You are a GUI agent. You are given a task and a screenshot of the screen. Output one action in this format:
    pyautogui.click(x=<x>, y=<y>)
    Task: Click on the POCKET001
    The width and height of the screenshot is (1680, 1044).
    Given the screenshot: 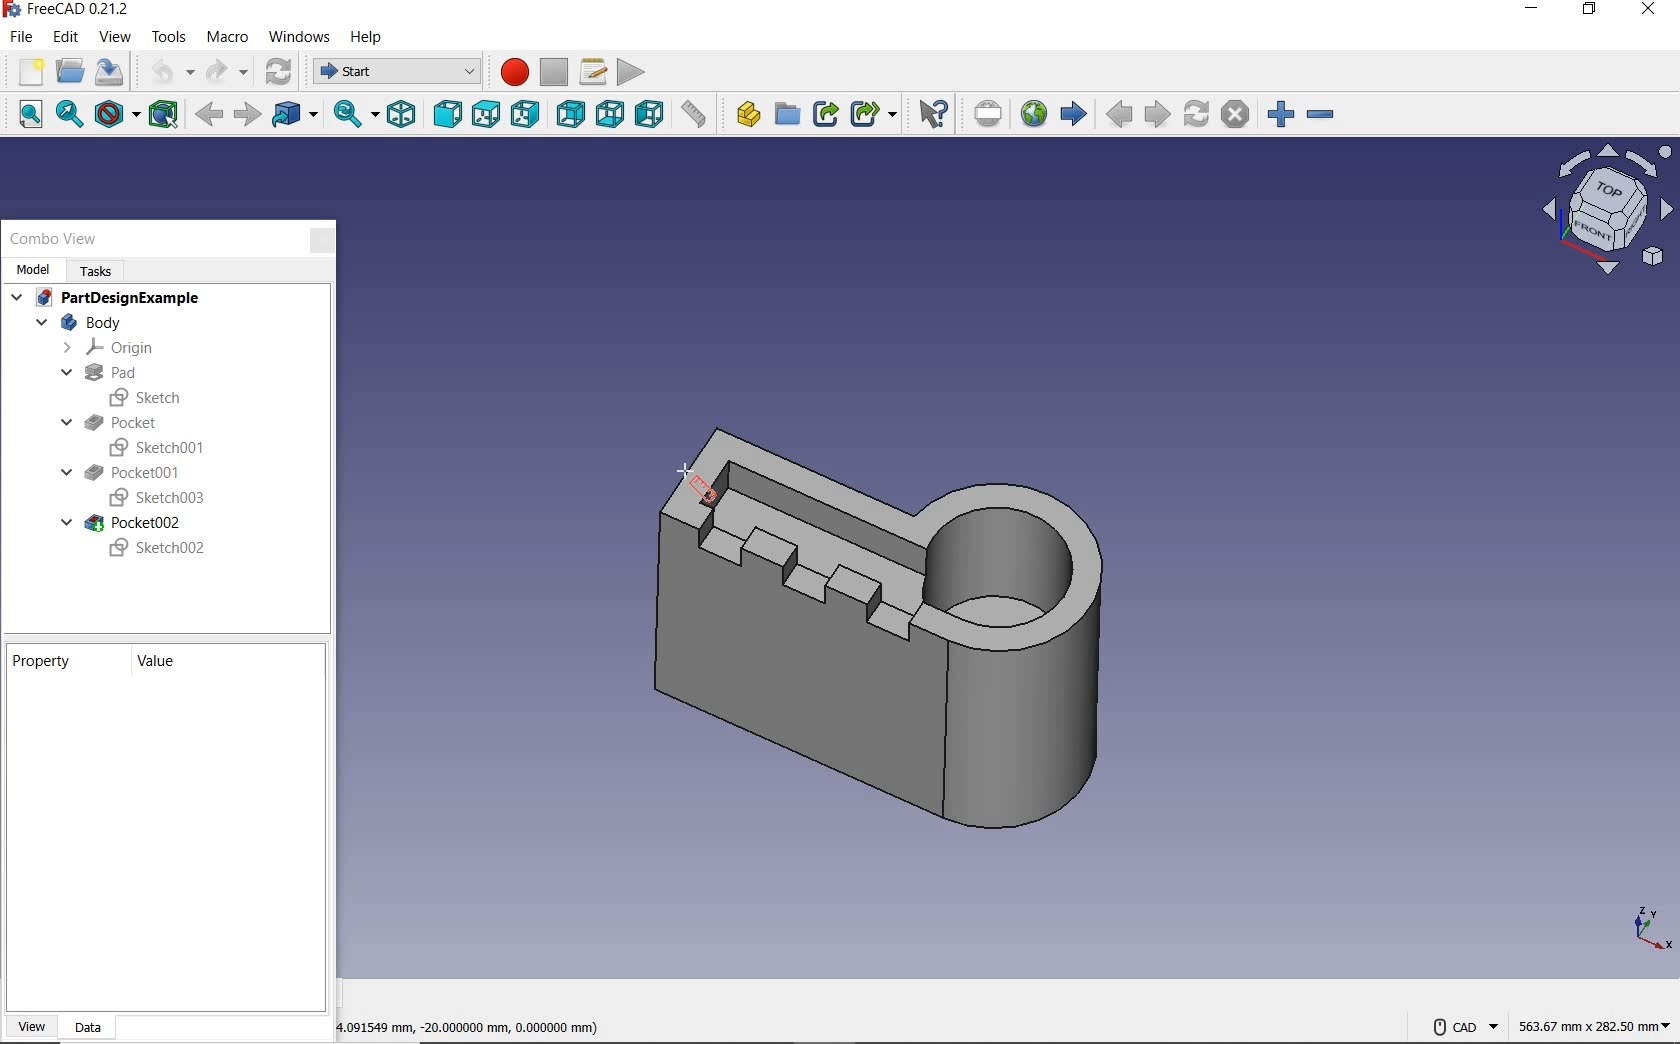 What is the action you would take?
    pyautogui.click(x=123, y=473)
    